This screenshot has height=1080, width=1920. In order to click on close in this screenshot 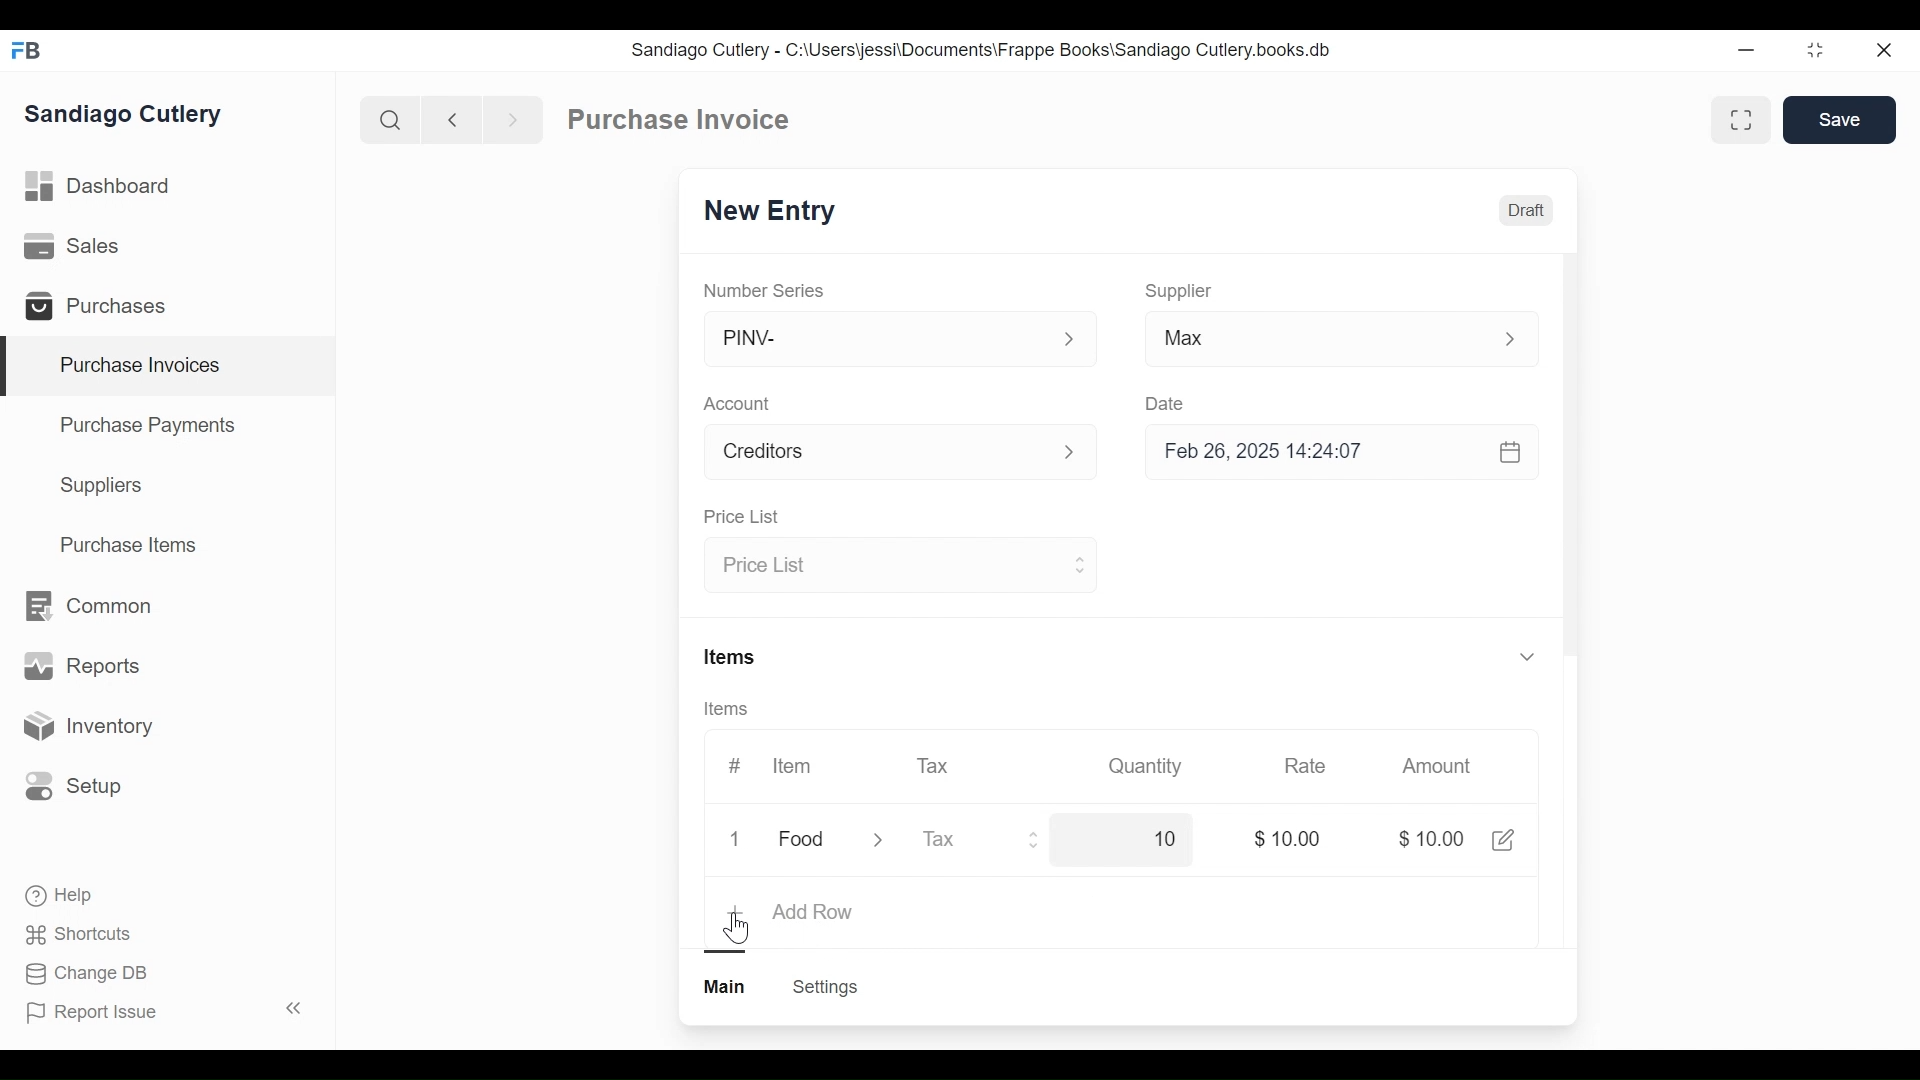, I will do `click(1882, 51)`.